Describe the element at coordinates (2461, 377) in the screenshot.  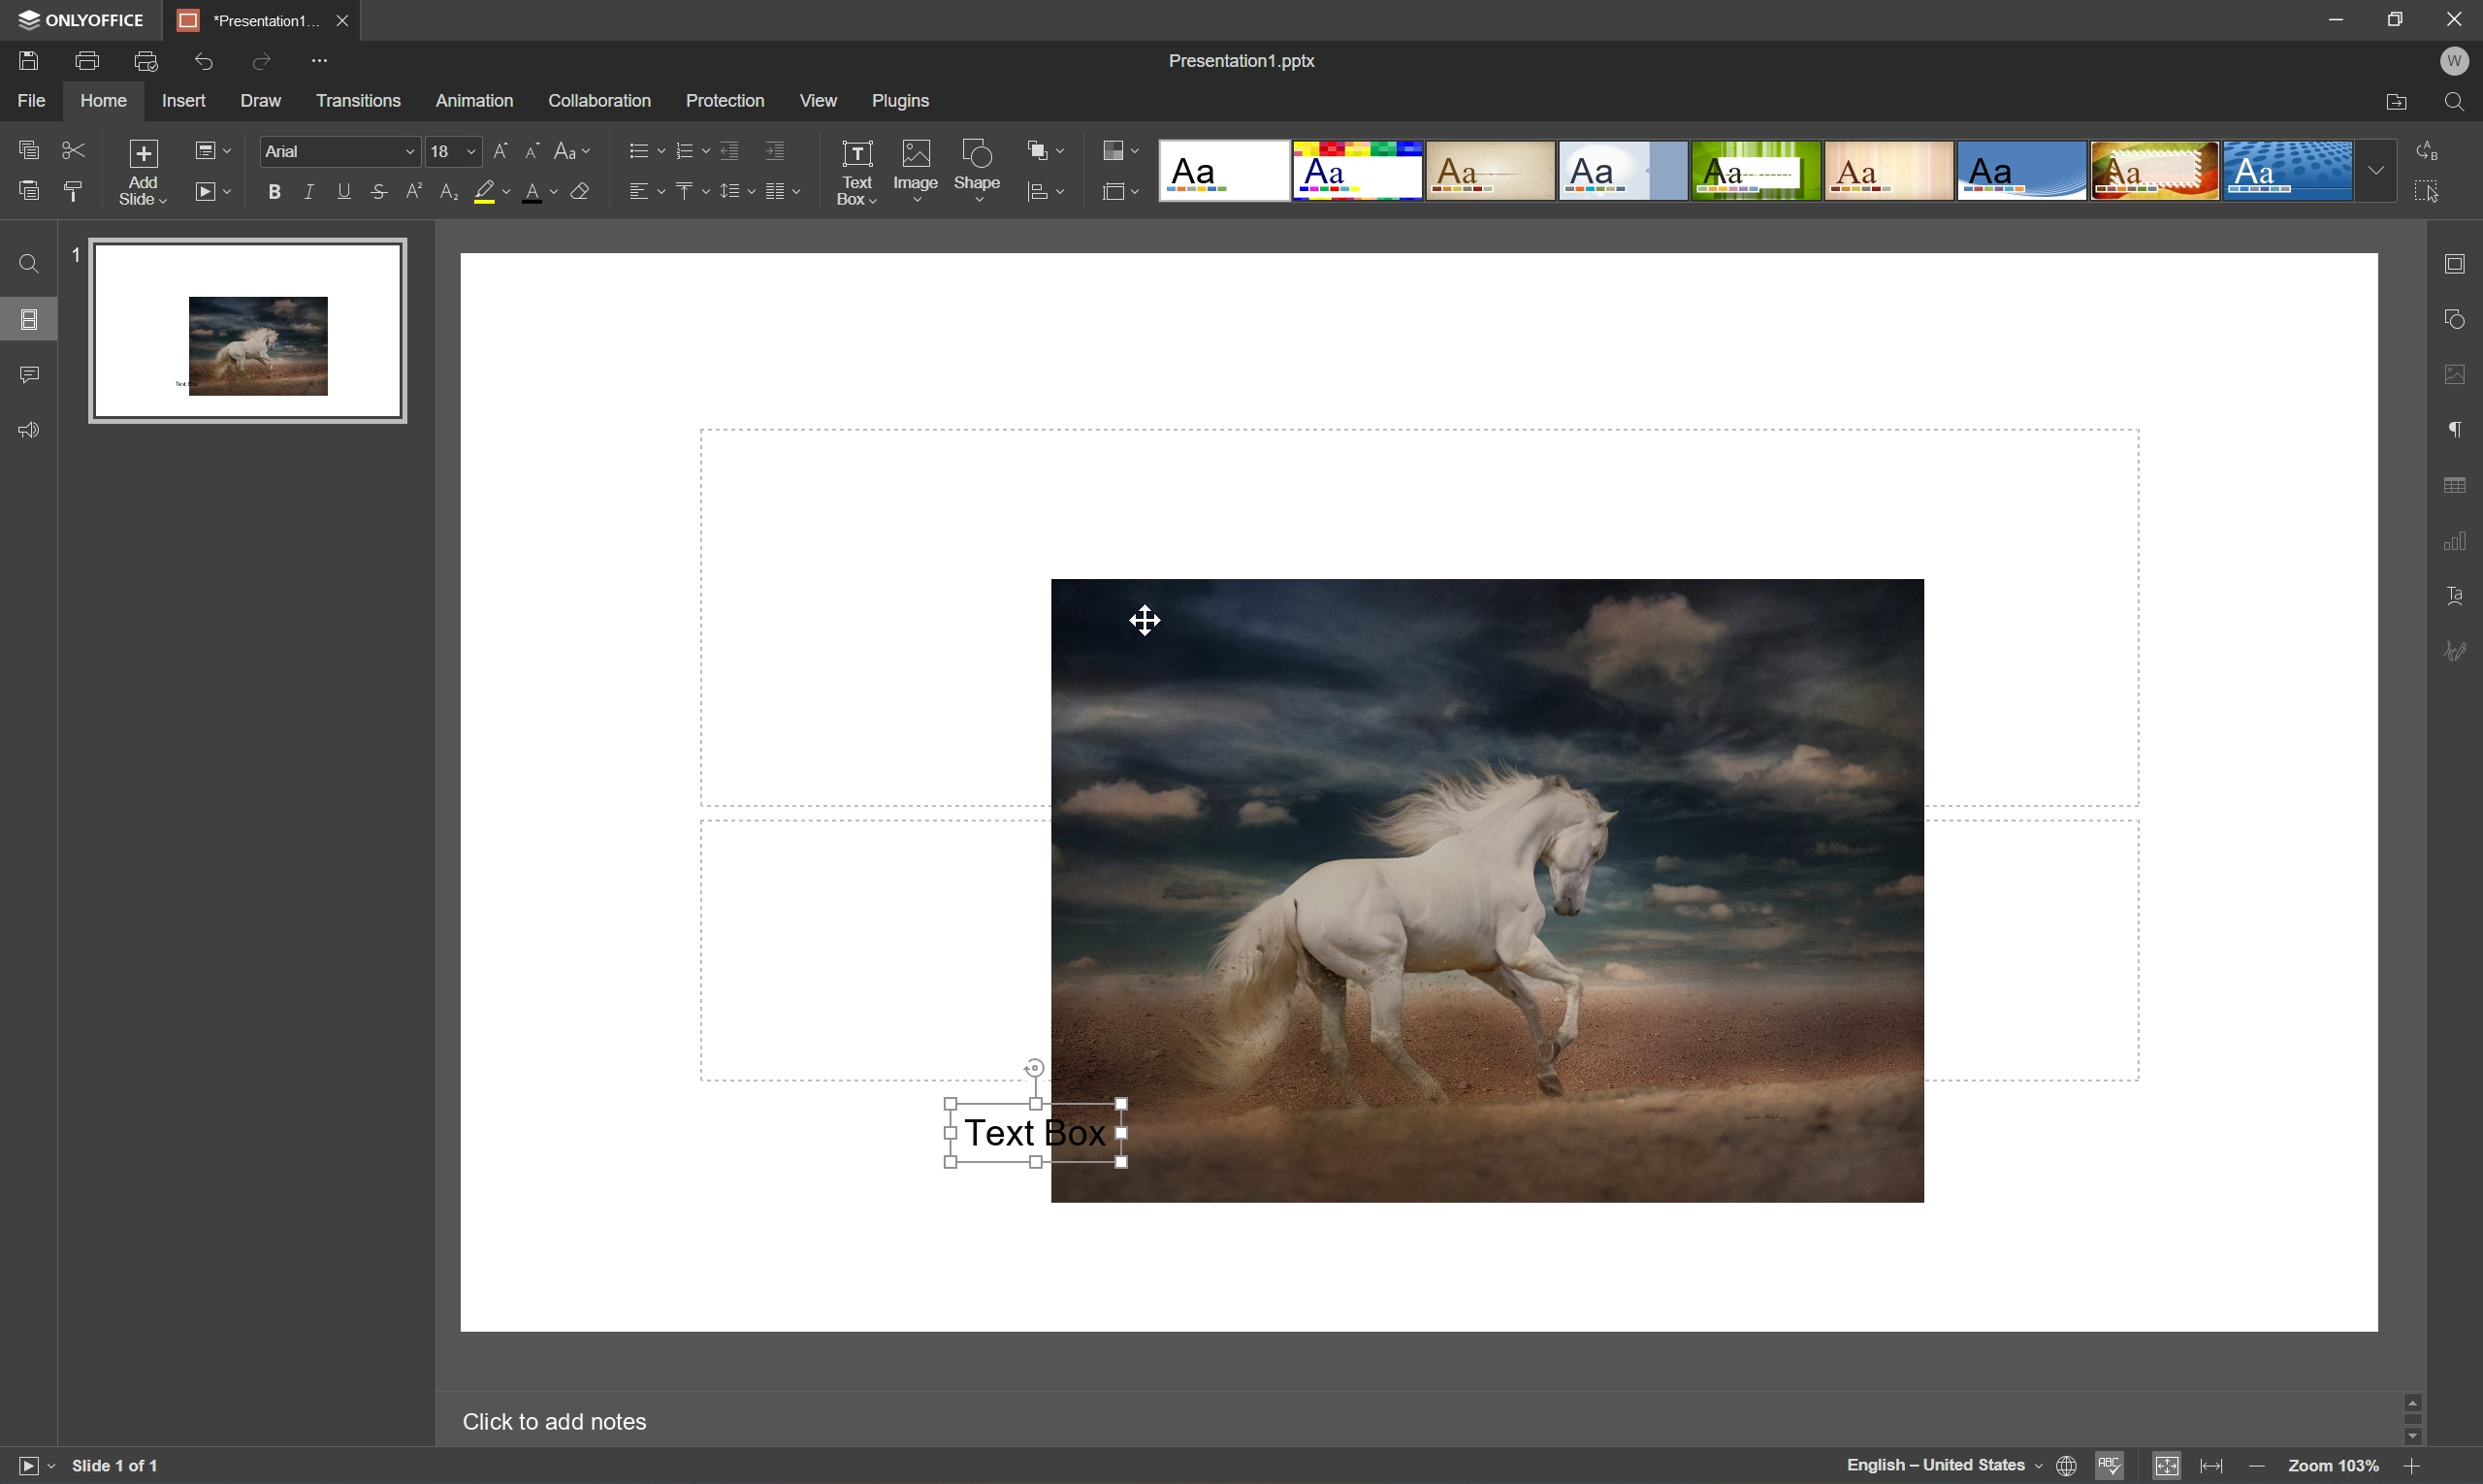
I see `Image settings` at that location.